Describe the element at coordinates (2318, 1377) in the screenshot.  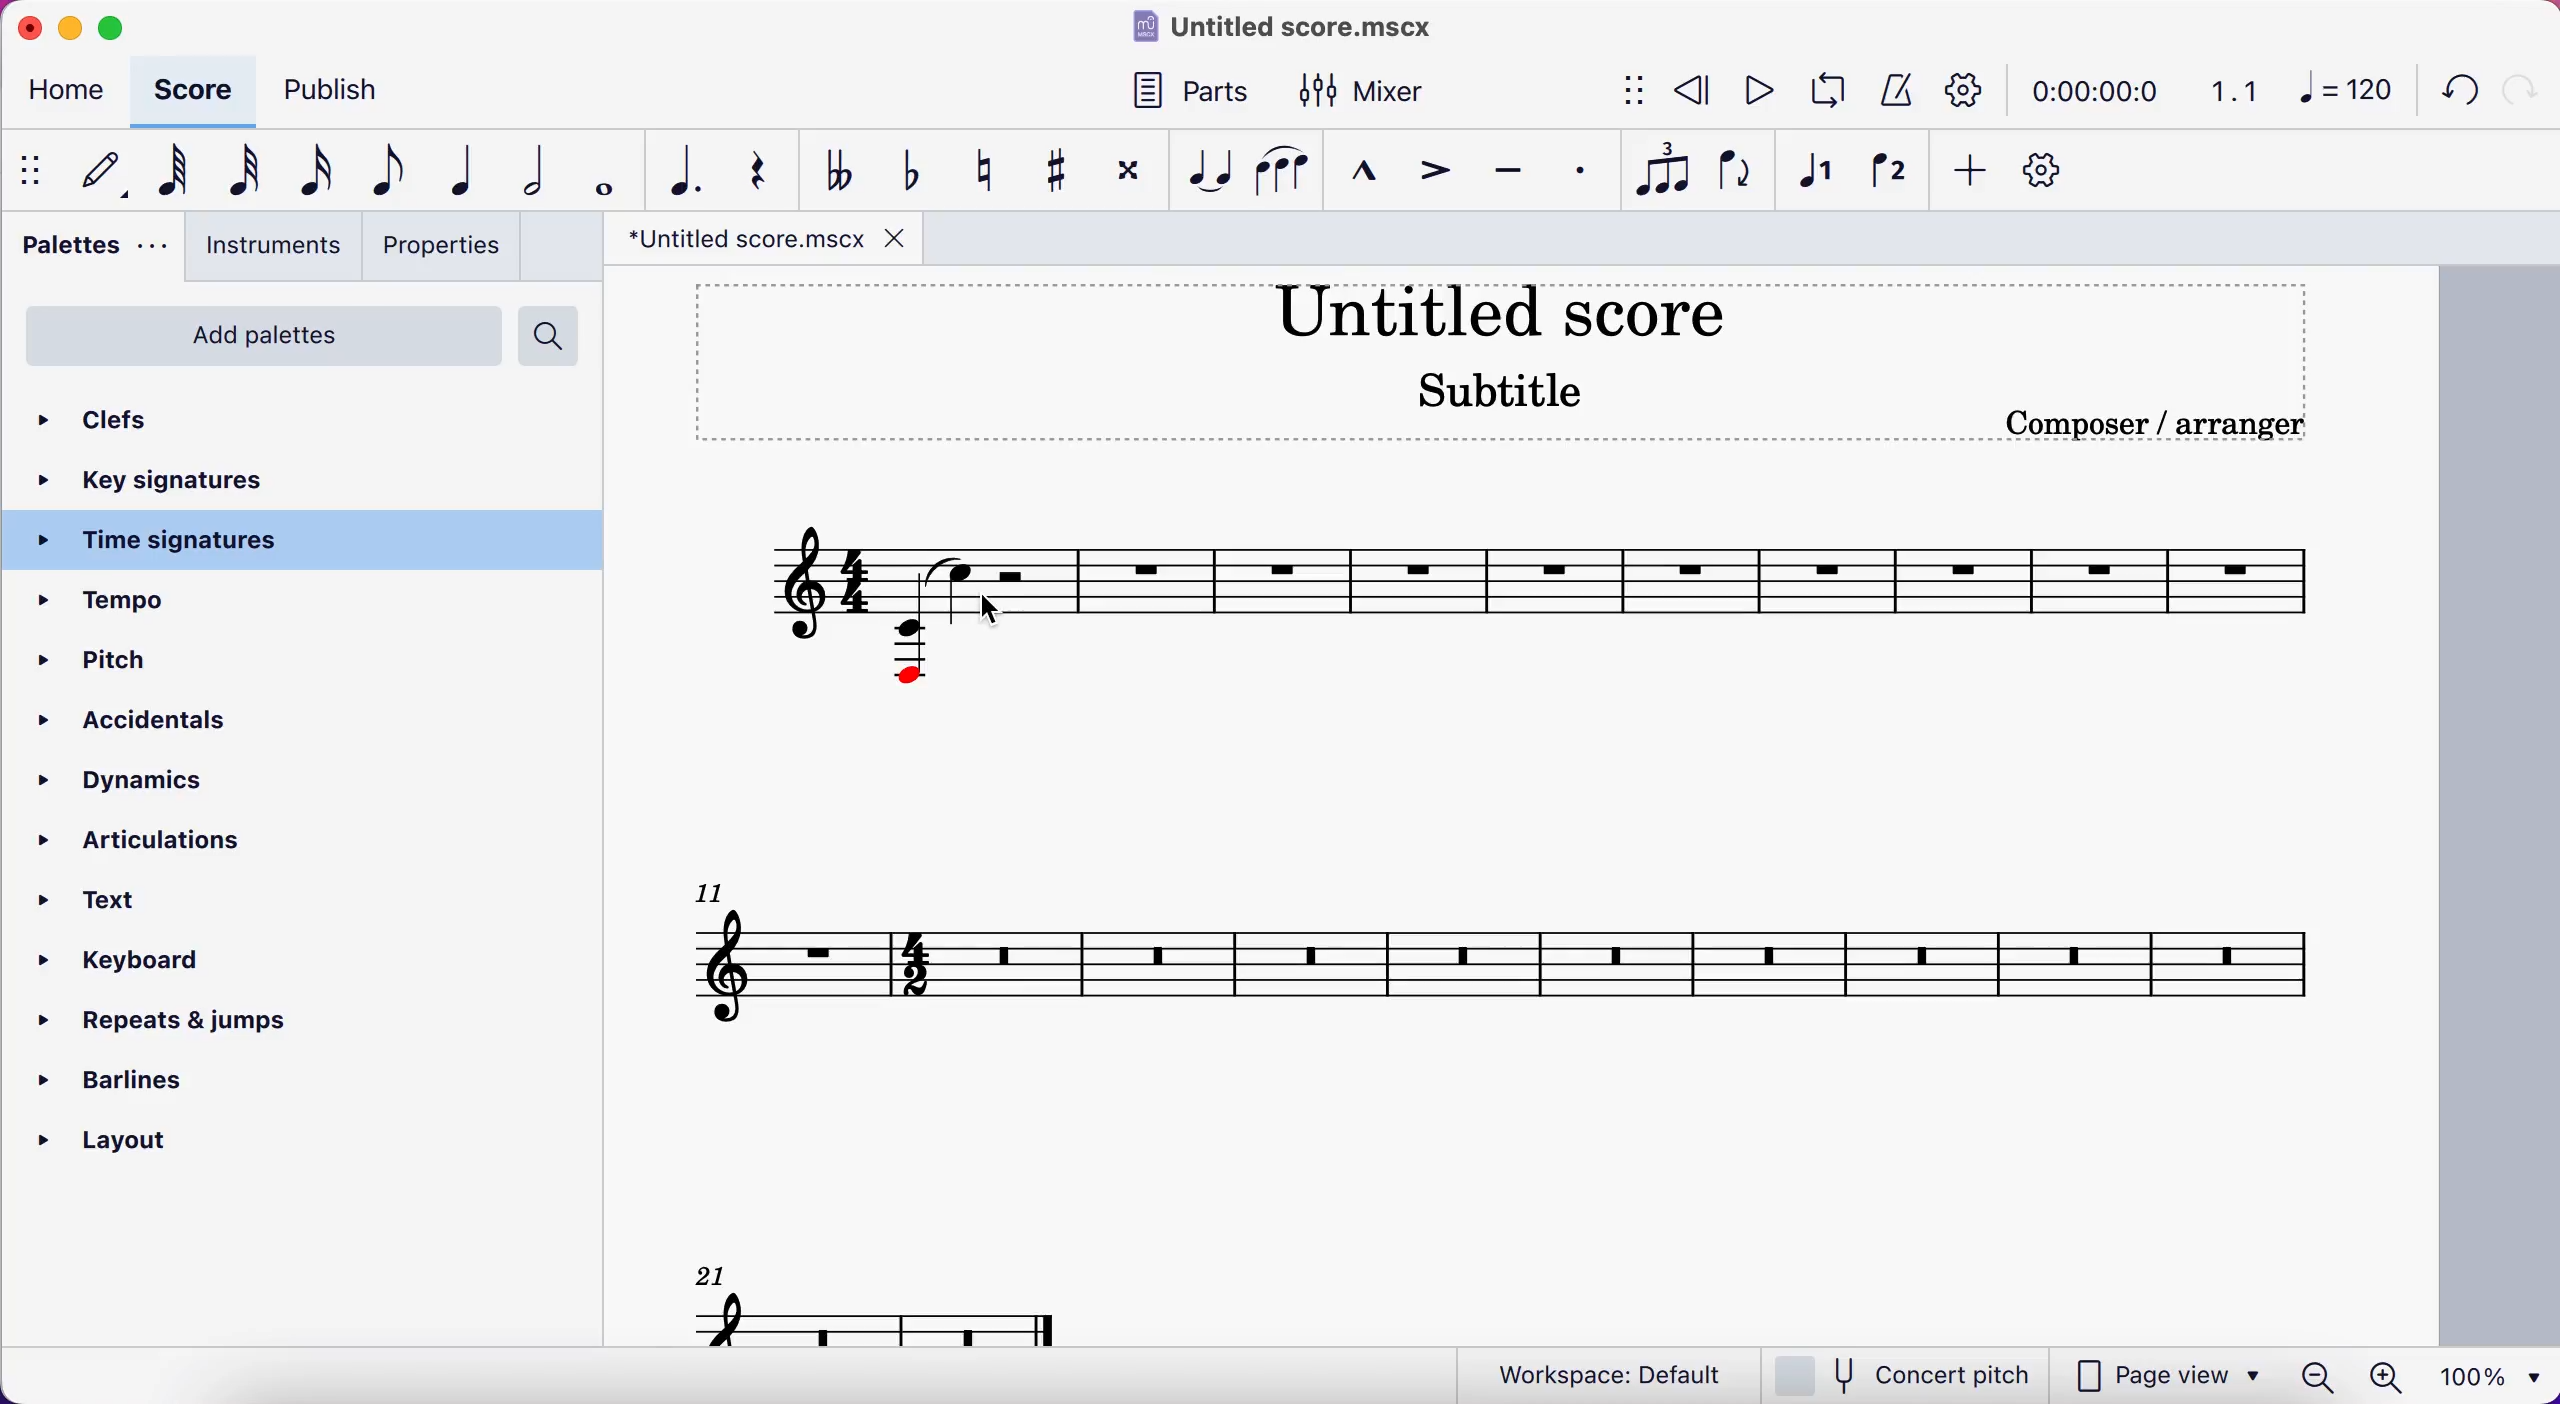
I see `zoom out` at that location.